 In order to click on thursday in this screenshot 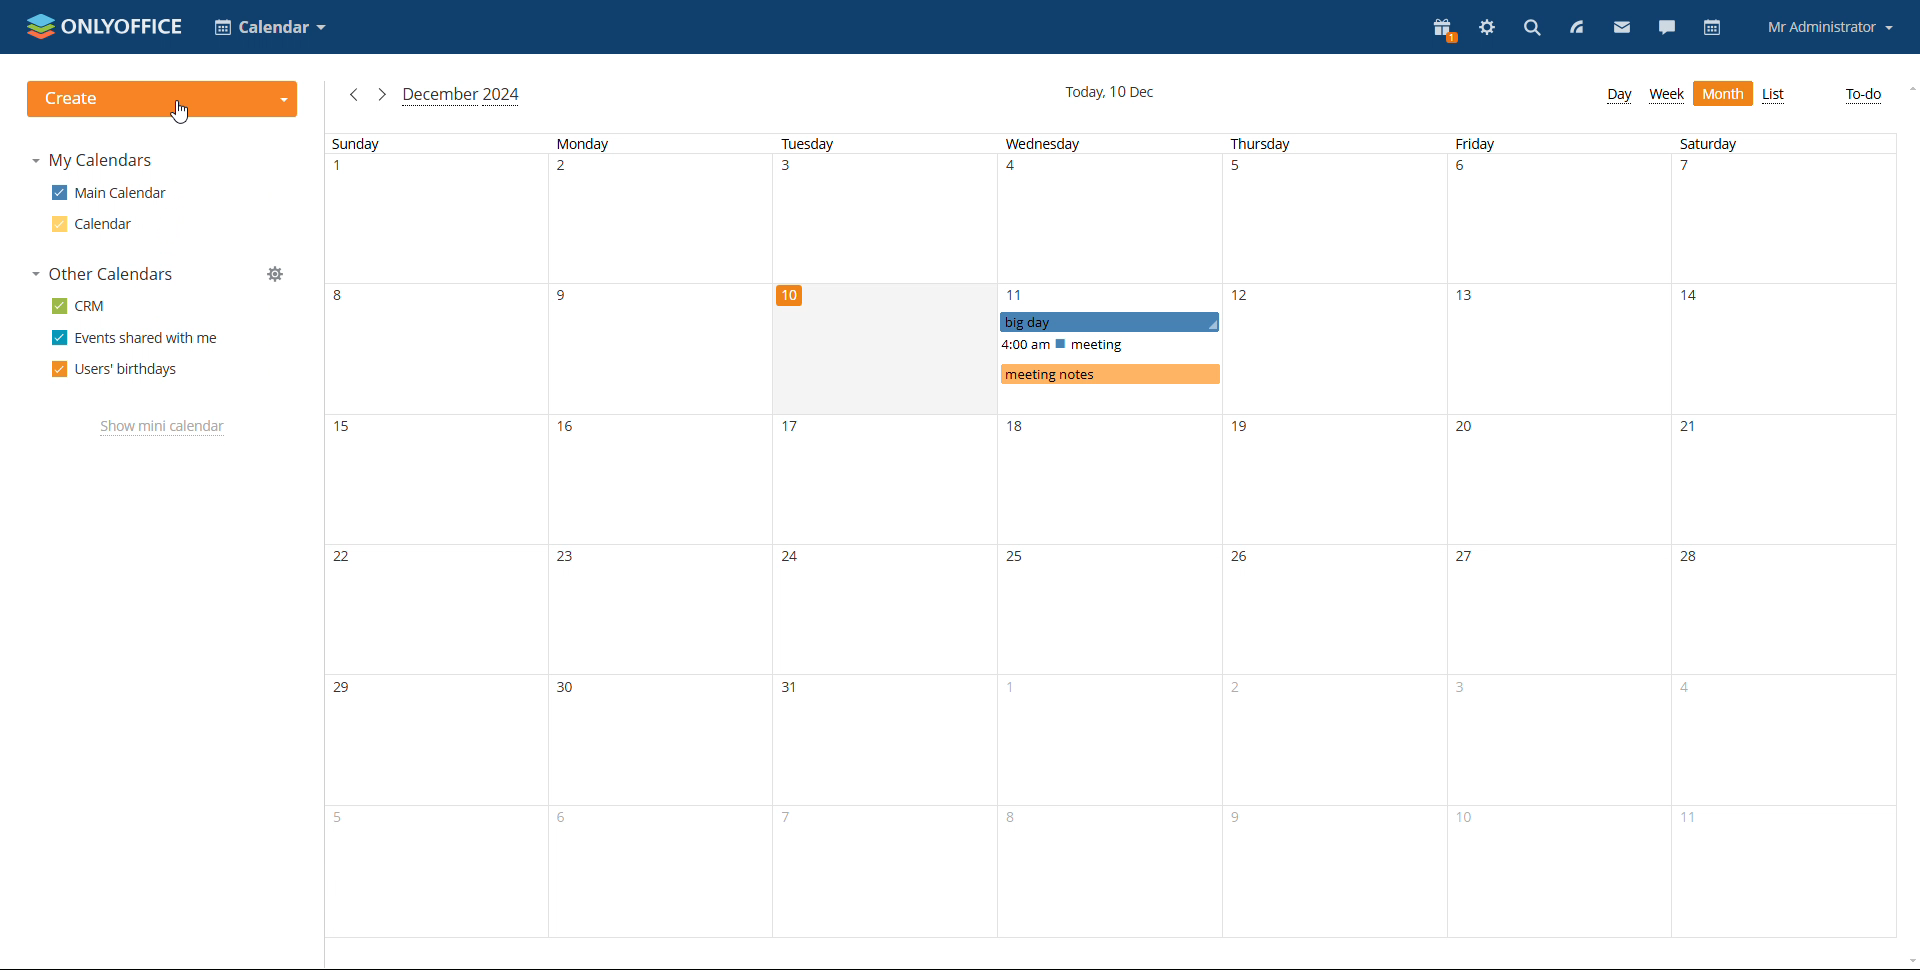, I will do `click(1335, 535)`.